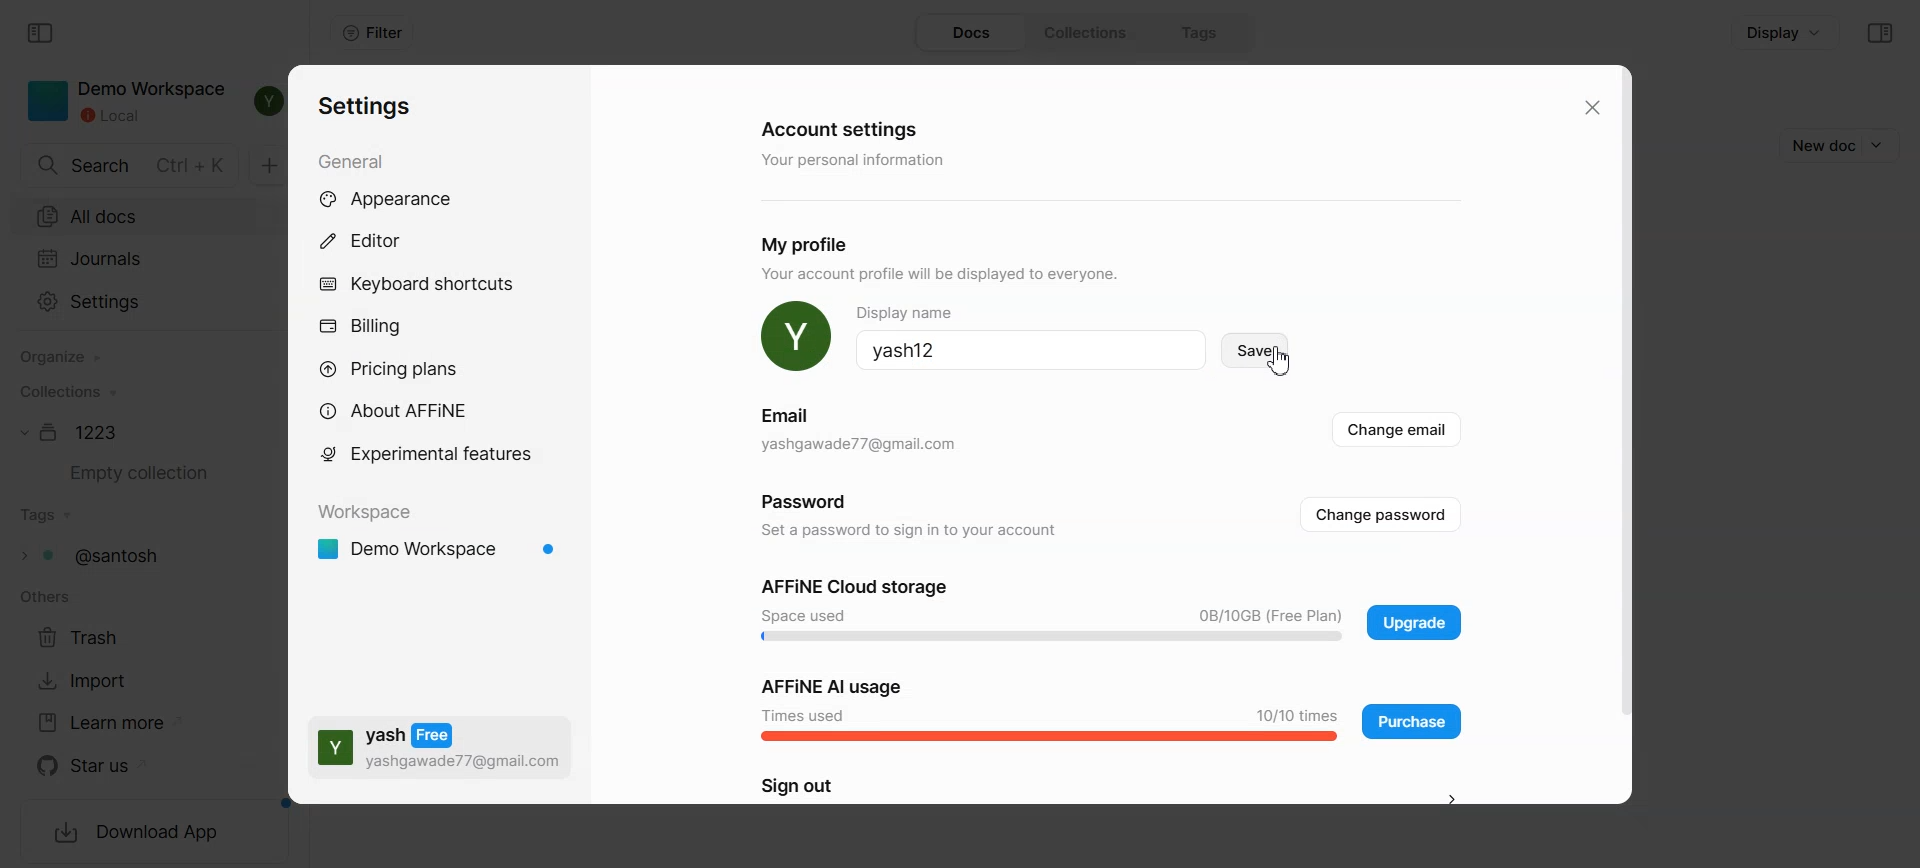  What do you see at coordinates (135, 258) in the screenshot?
I see `Journals` at bounding box center [135, 258].